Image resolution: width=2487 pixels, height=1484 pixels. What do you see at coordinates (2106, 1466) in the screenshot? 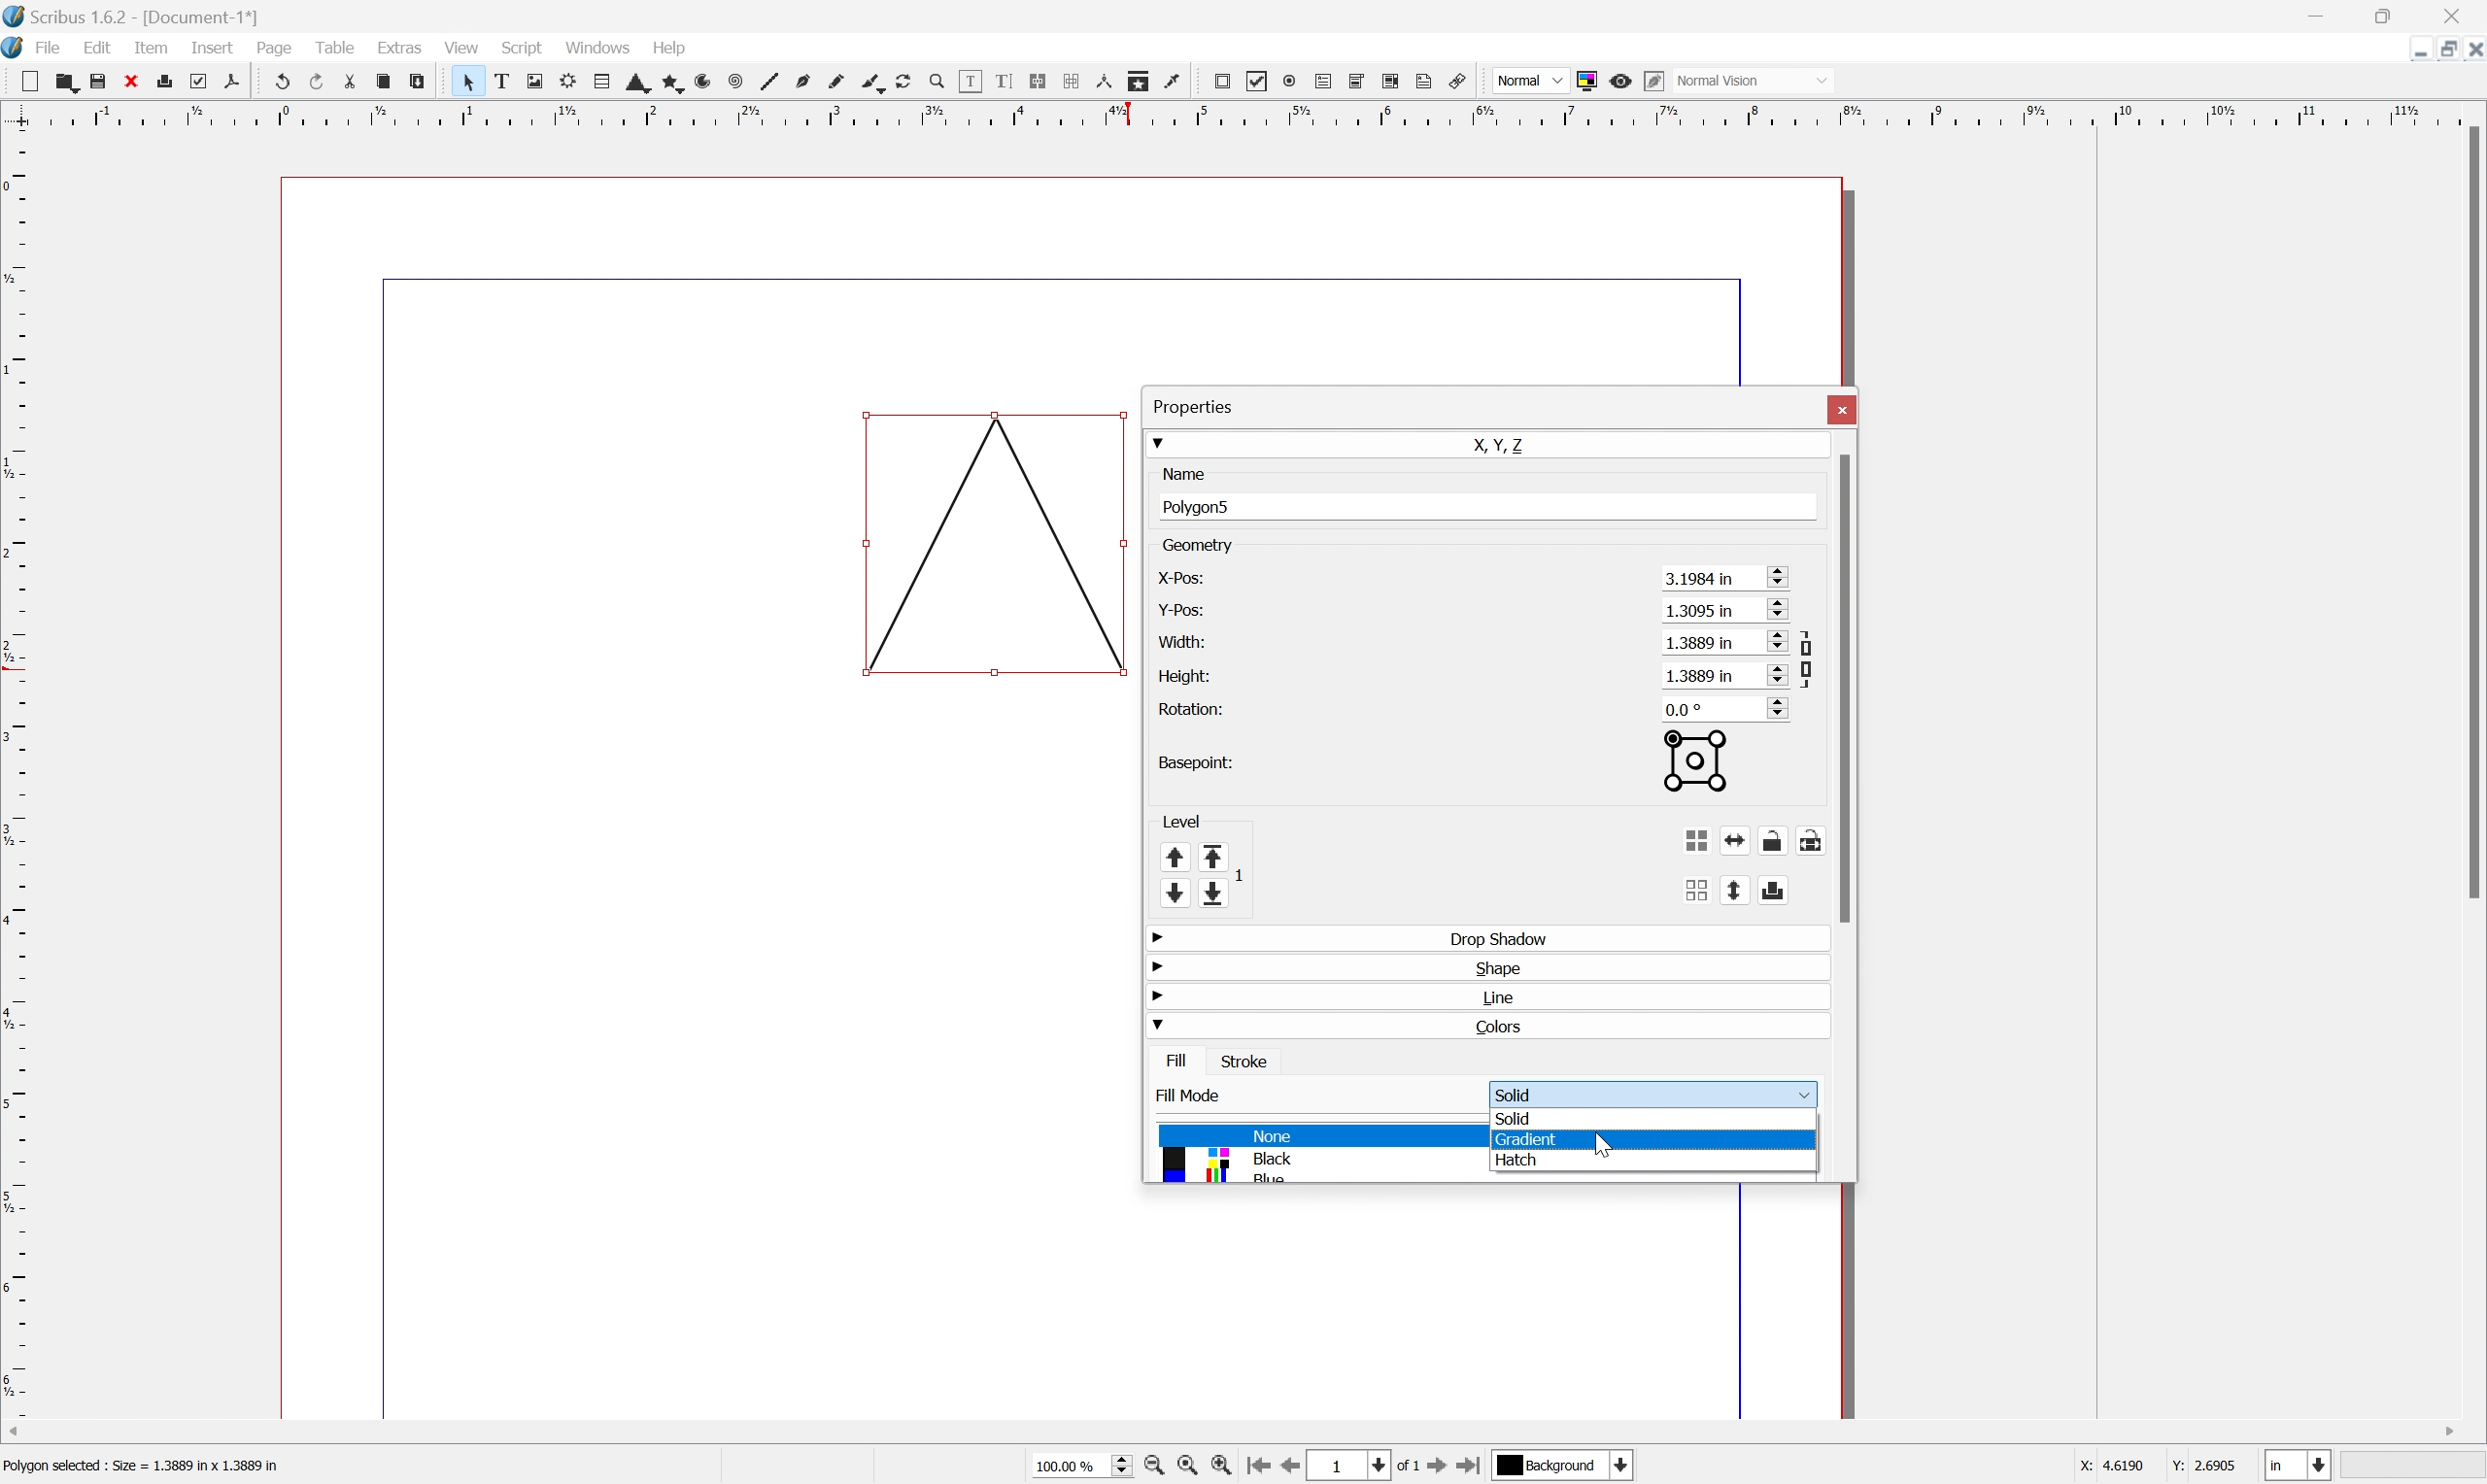
I see `X: 3.2063` at bounding box center [2106, 1466].